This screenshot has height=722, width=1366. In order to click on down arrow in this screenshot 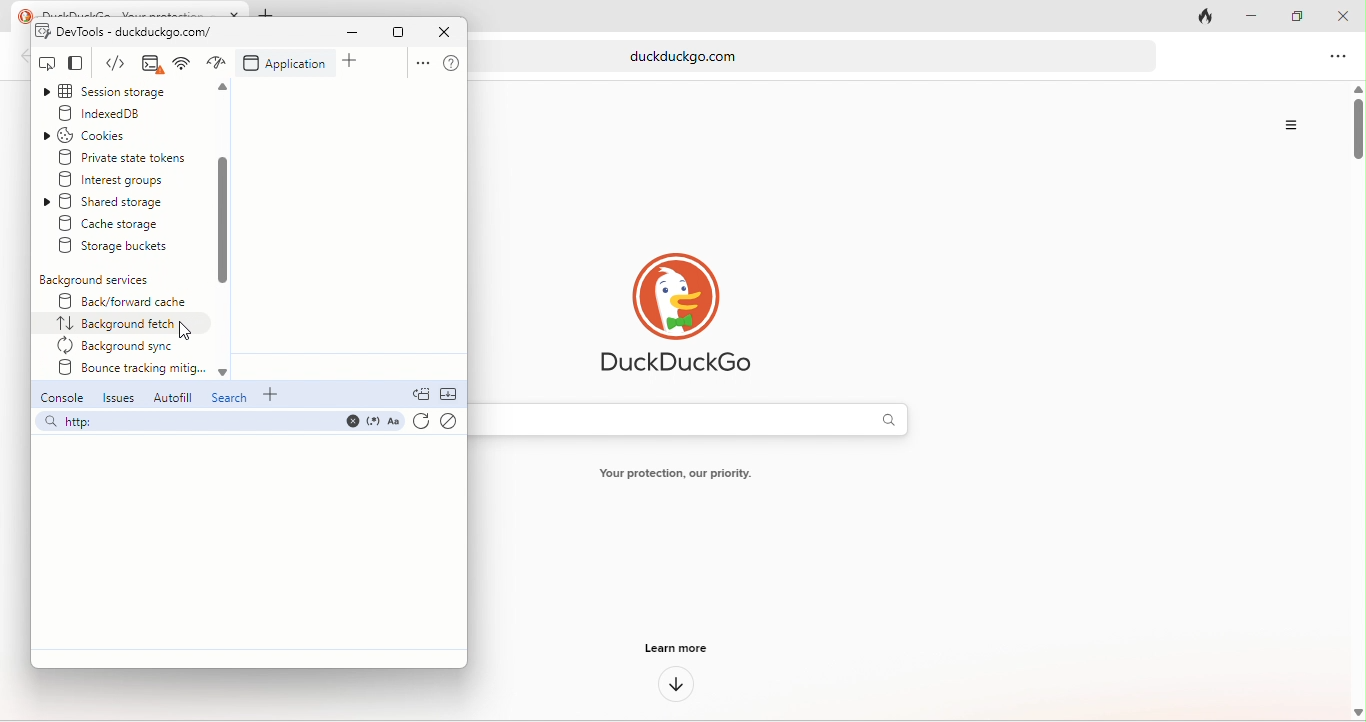, I will do `click(671, 687)`.